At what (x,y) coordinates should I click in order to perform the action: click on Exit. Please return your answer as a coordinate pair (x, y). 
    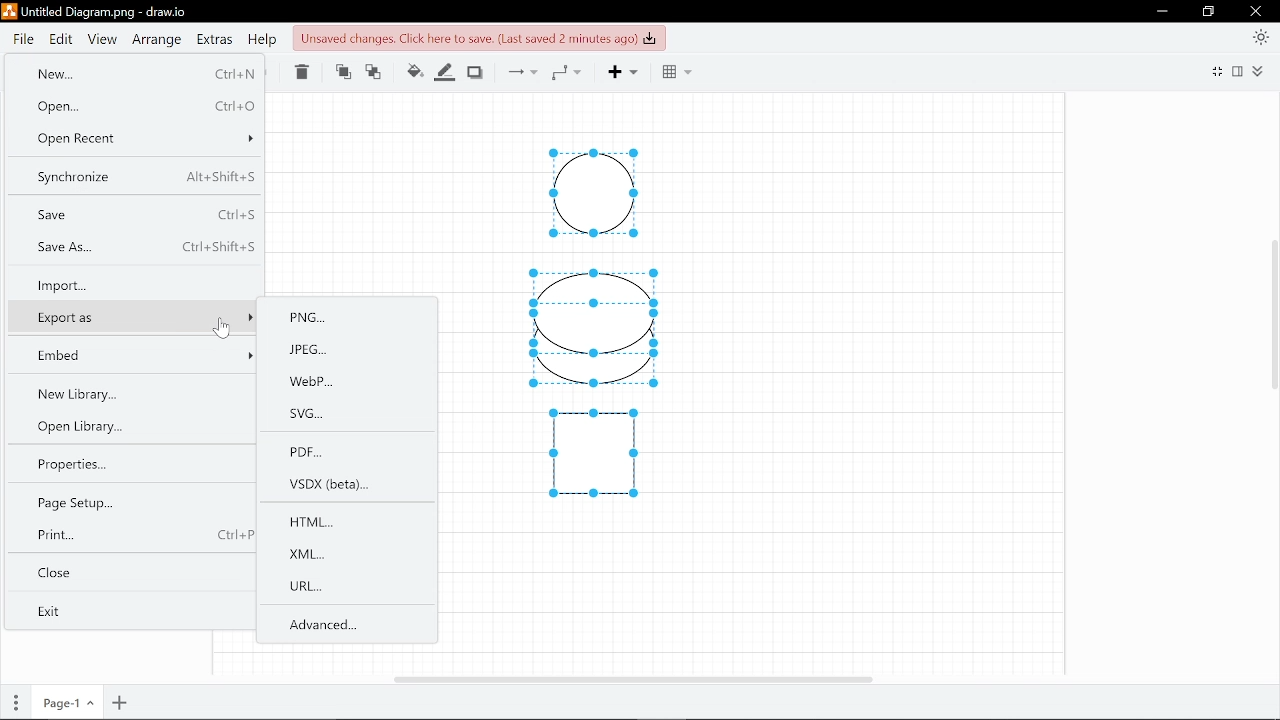
    Looking at the image, I should click on (134, 608).